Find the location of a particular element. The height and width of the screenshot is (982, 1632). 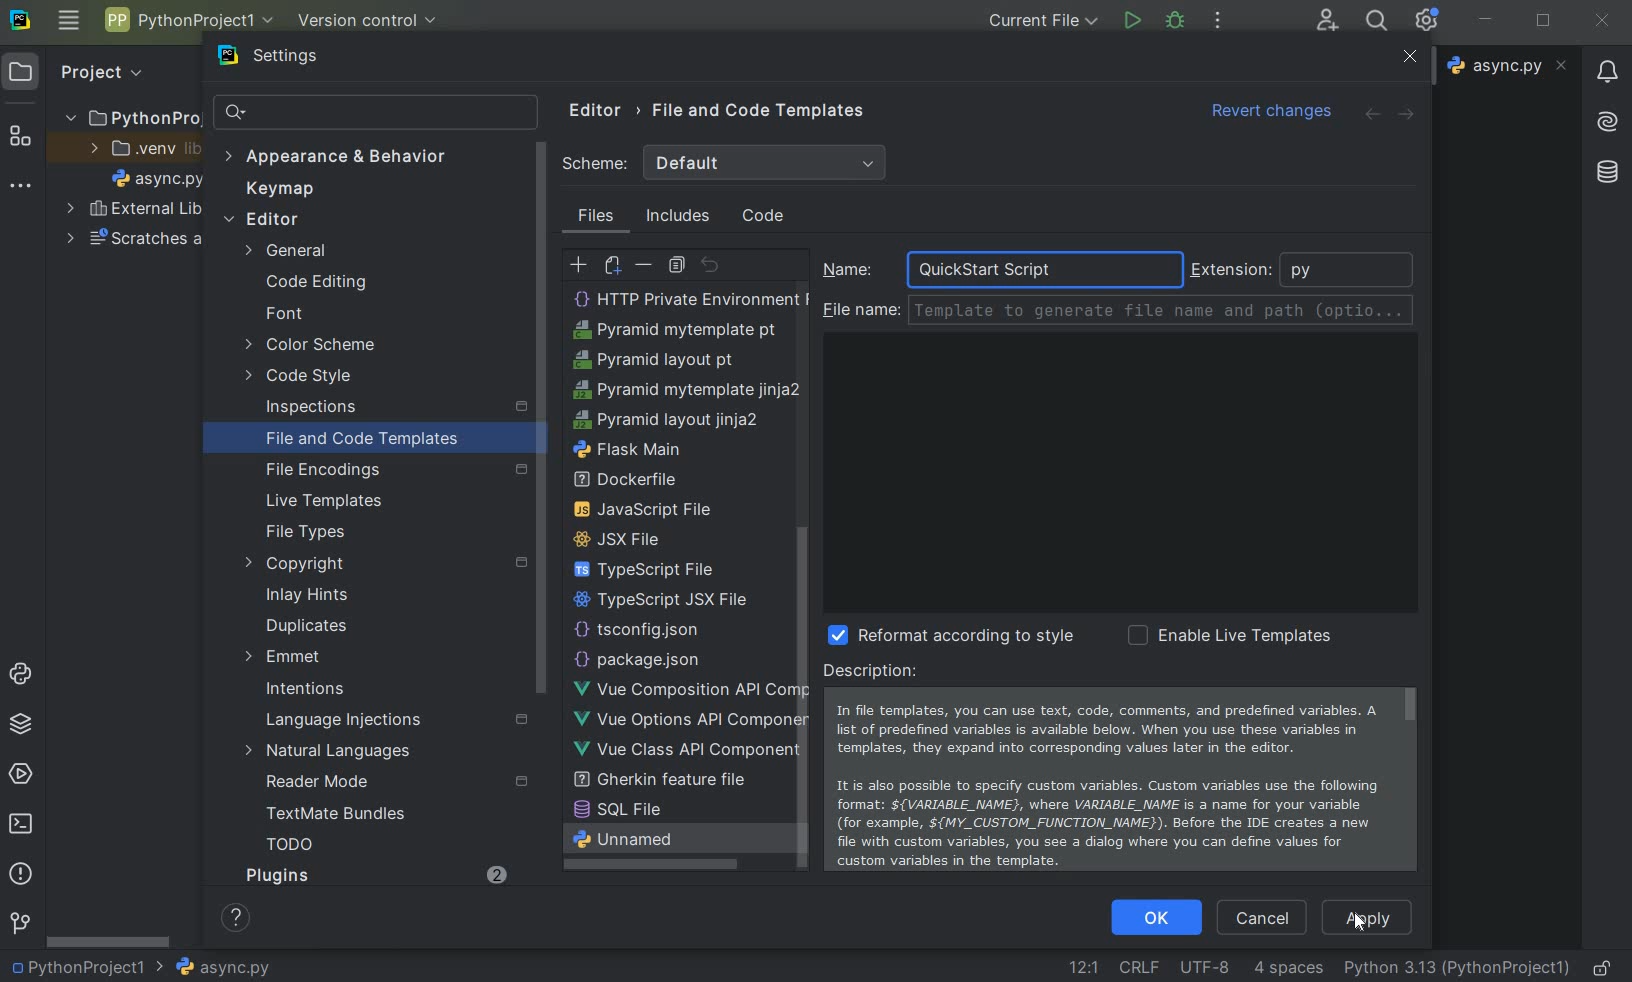

scrollbar is located at coordinates (802, 462).